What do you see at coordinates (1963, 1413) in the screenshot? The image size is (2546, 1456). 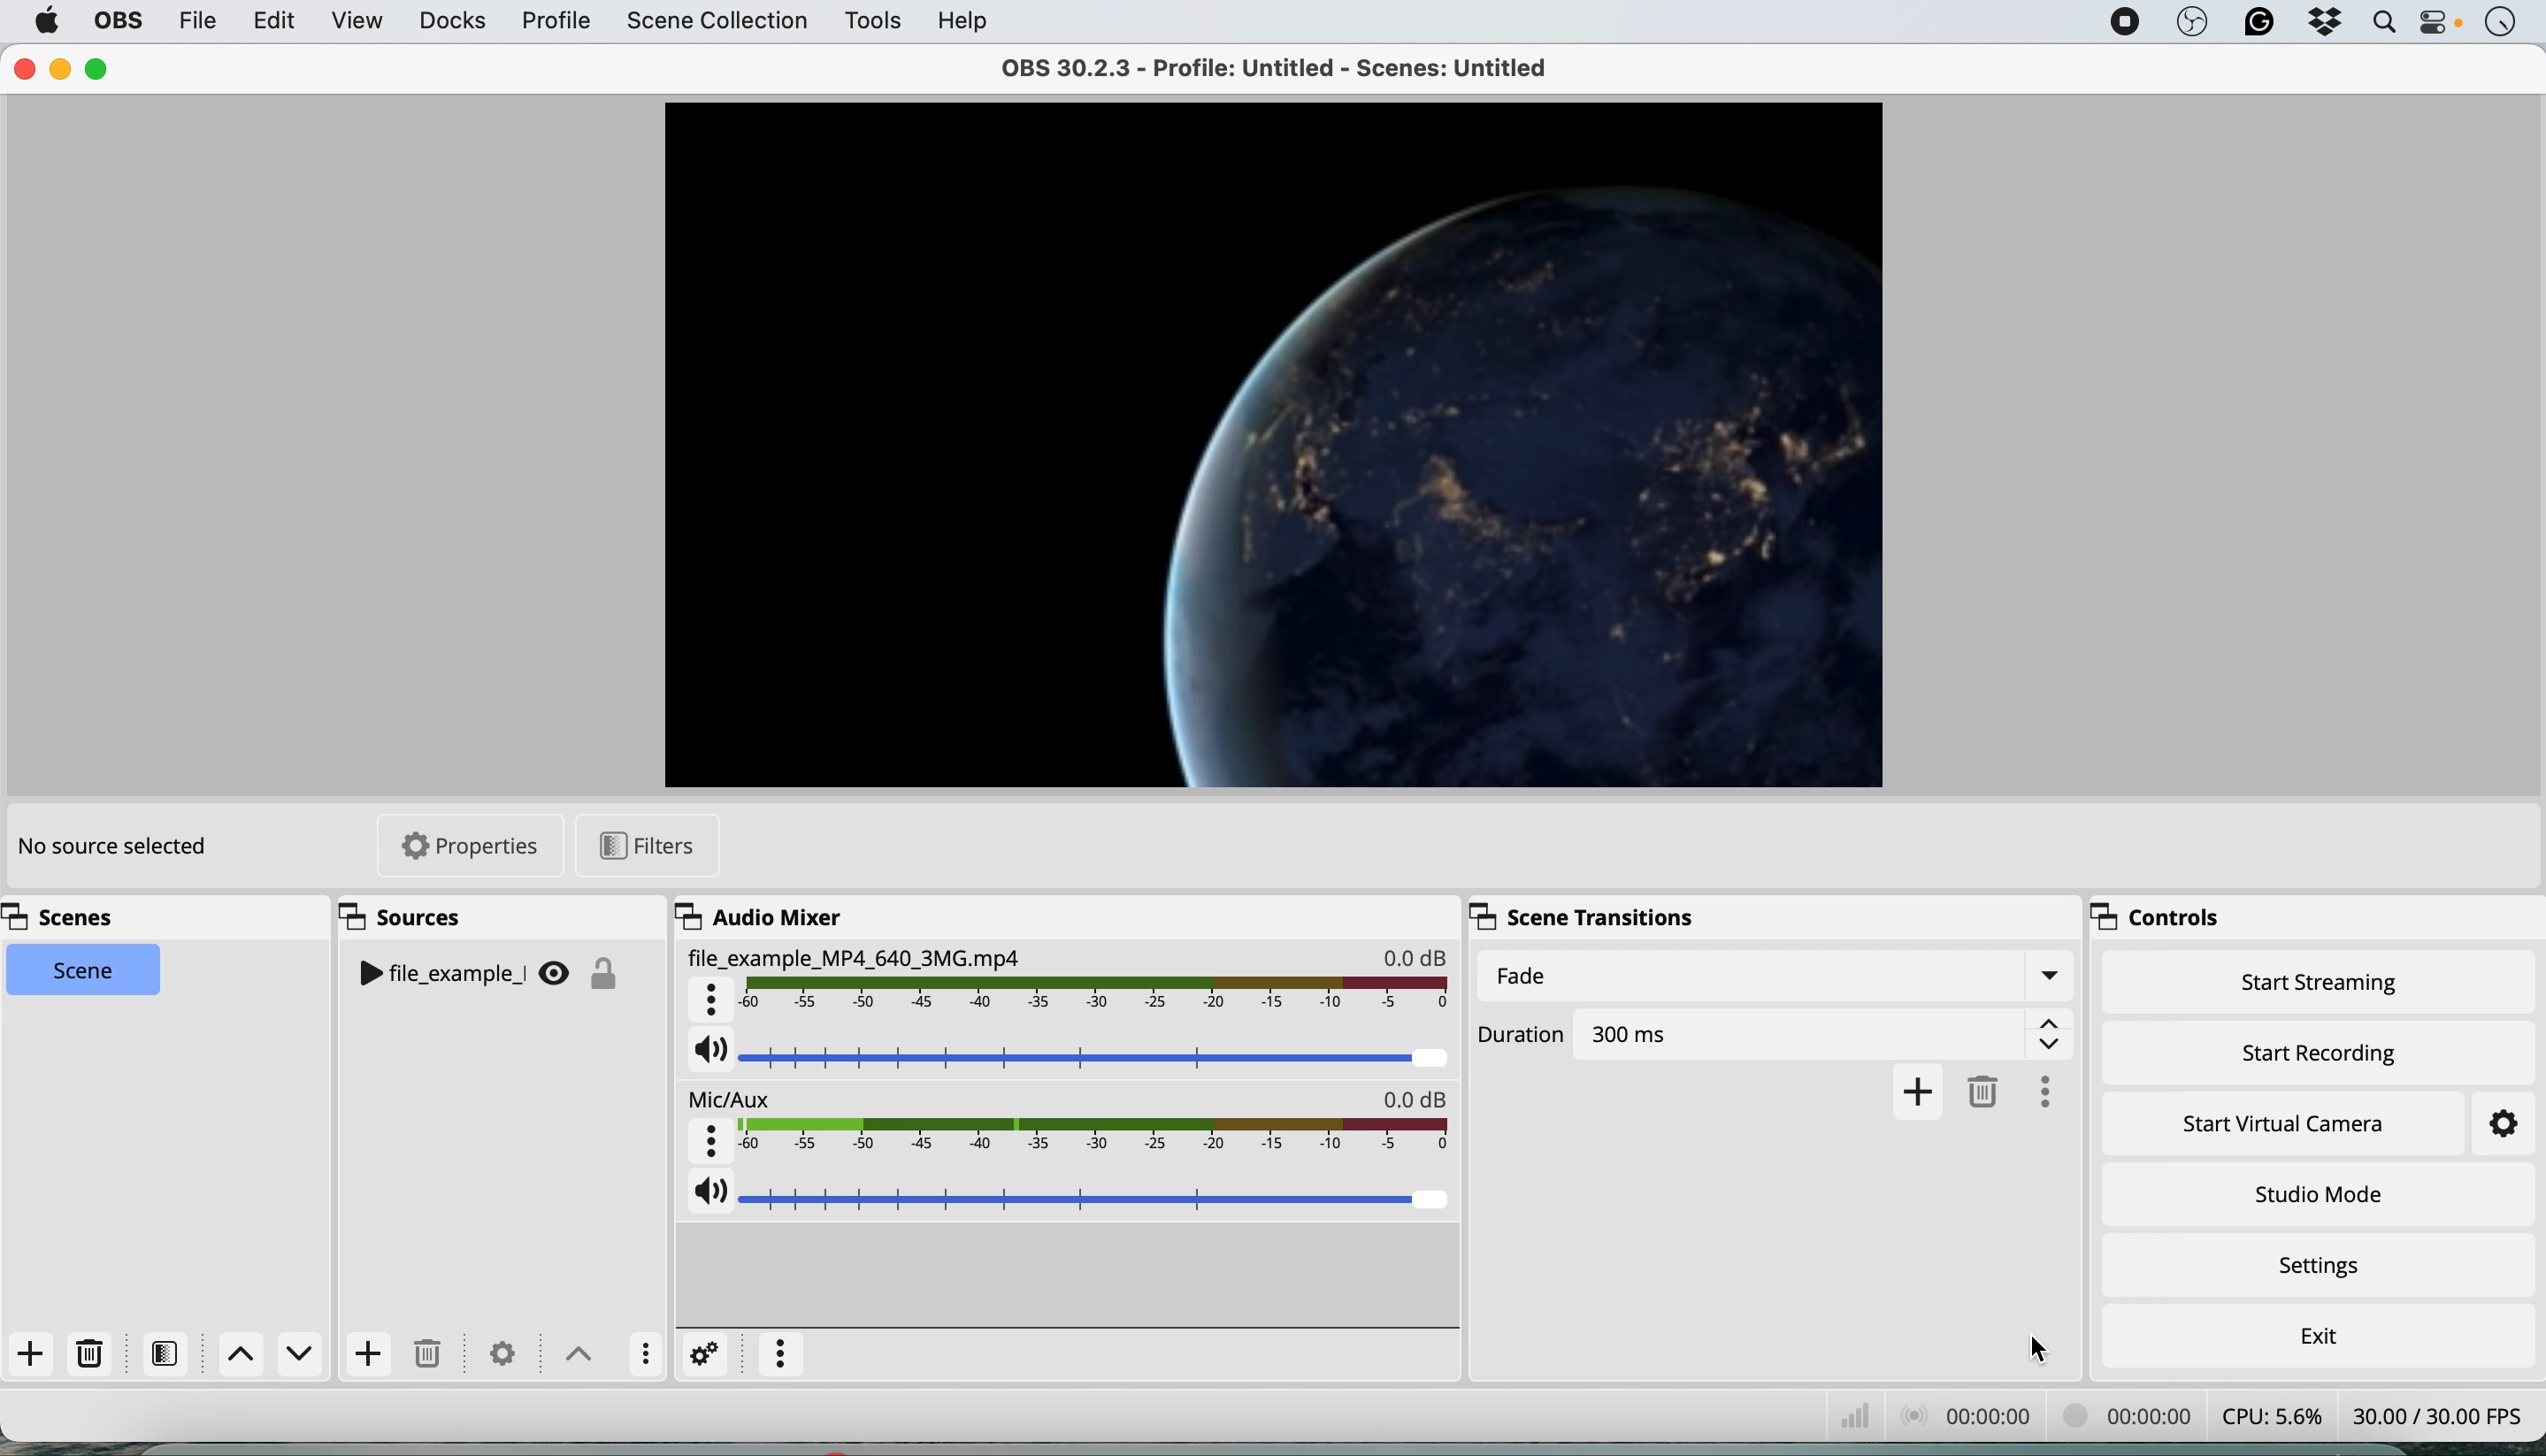 I see `audio recording time stamp` at bounding box center [1963, 1413].